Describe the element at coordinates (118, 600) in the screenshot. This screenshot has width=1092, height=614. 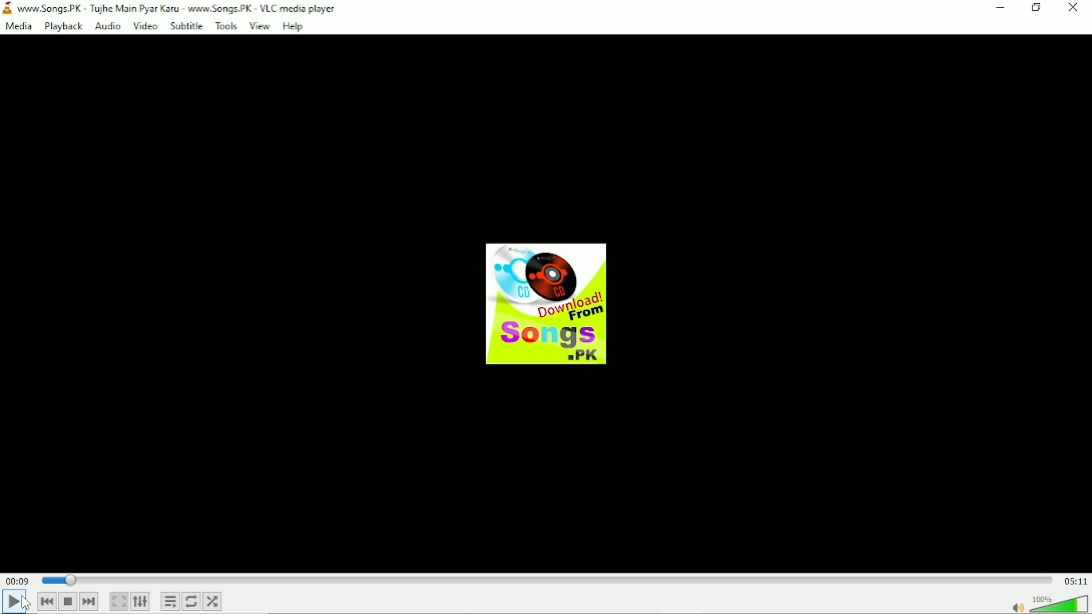
I see `Toggle video in fullscreen` at that location.